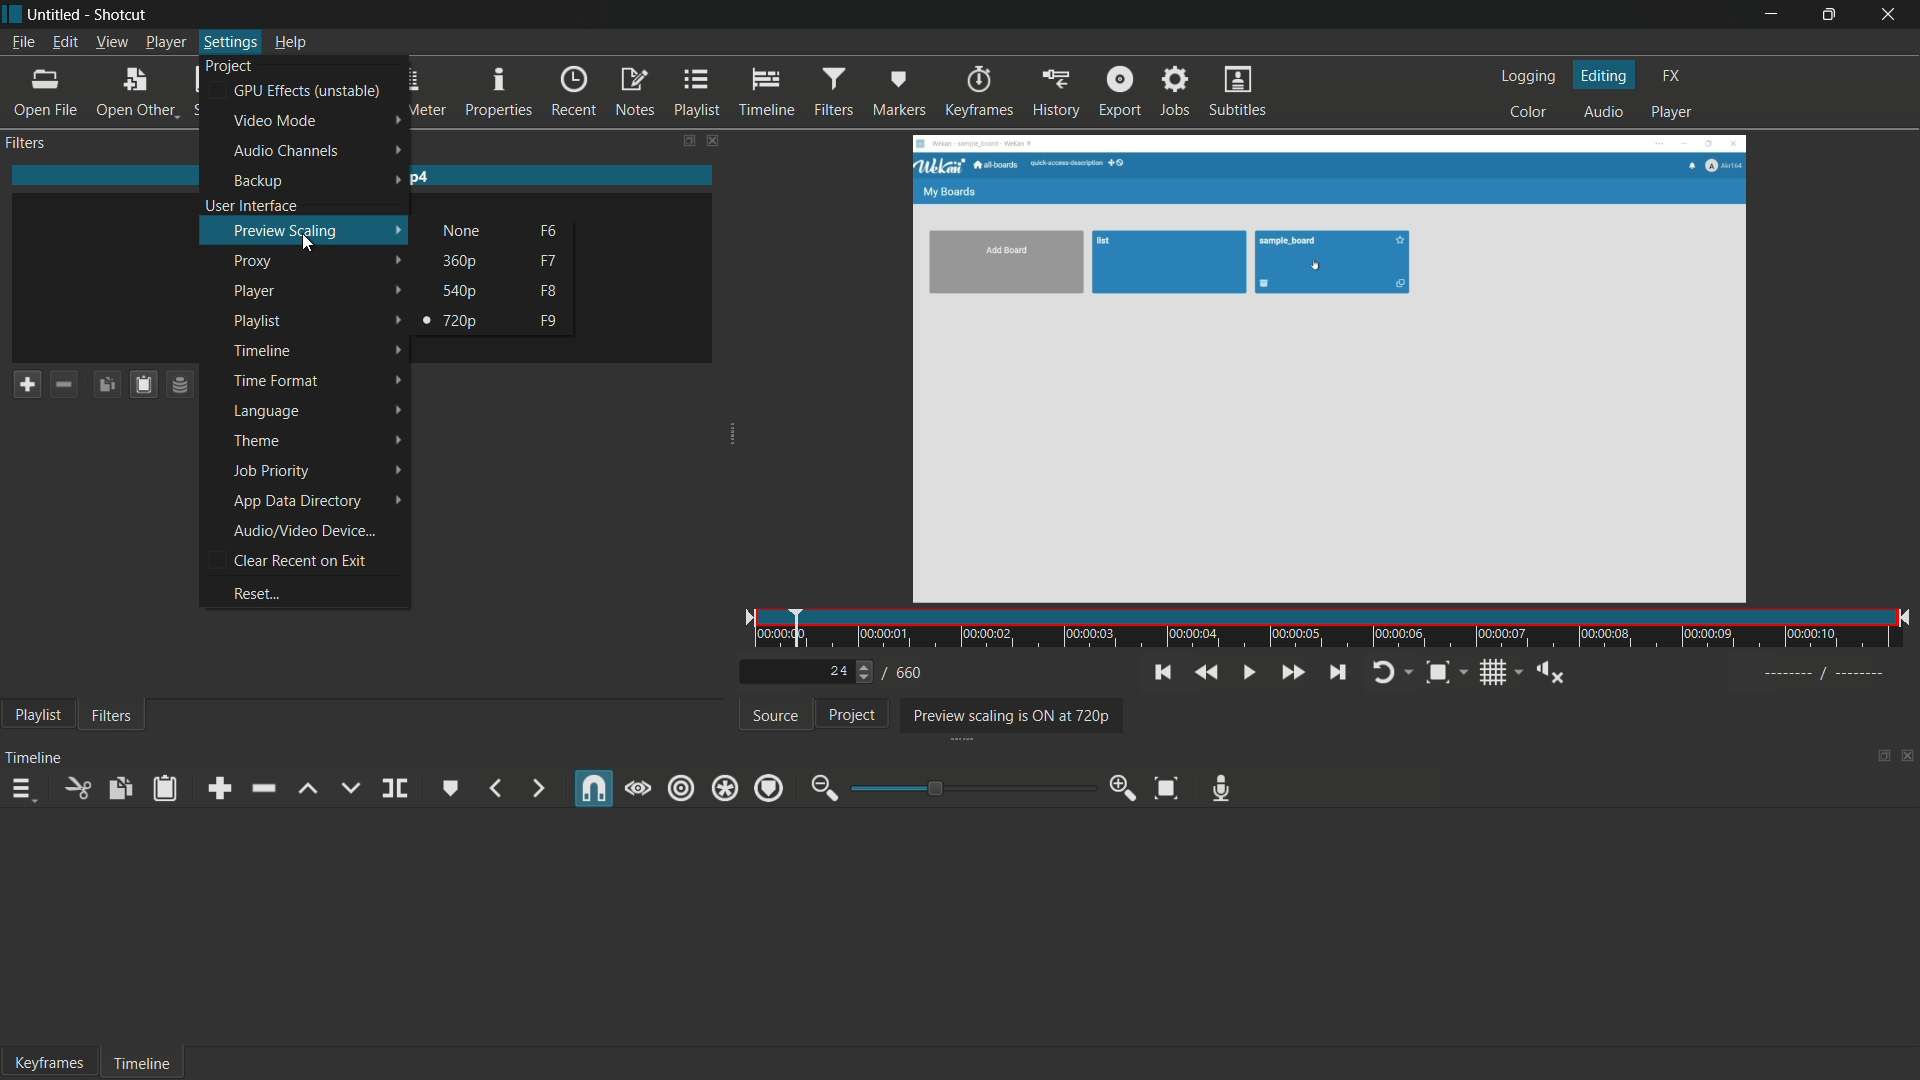 Image resolution: width=1920 pixels, height=1080 pixels. What do you see at coordinates (52, 1064) in the screenshot?
I see `keyframes` at bounding box center [52, 1064].